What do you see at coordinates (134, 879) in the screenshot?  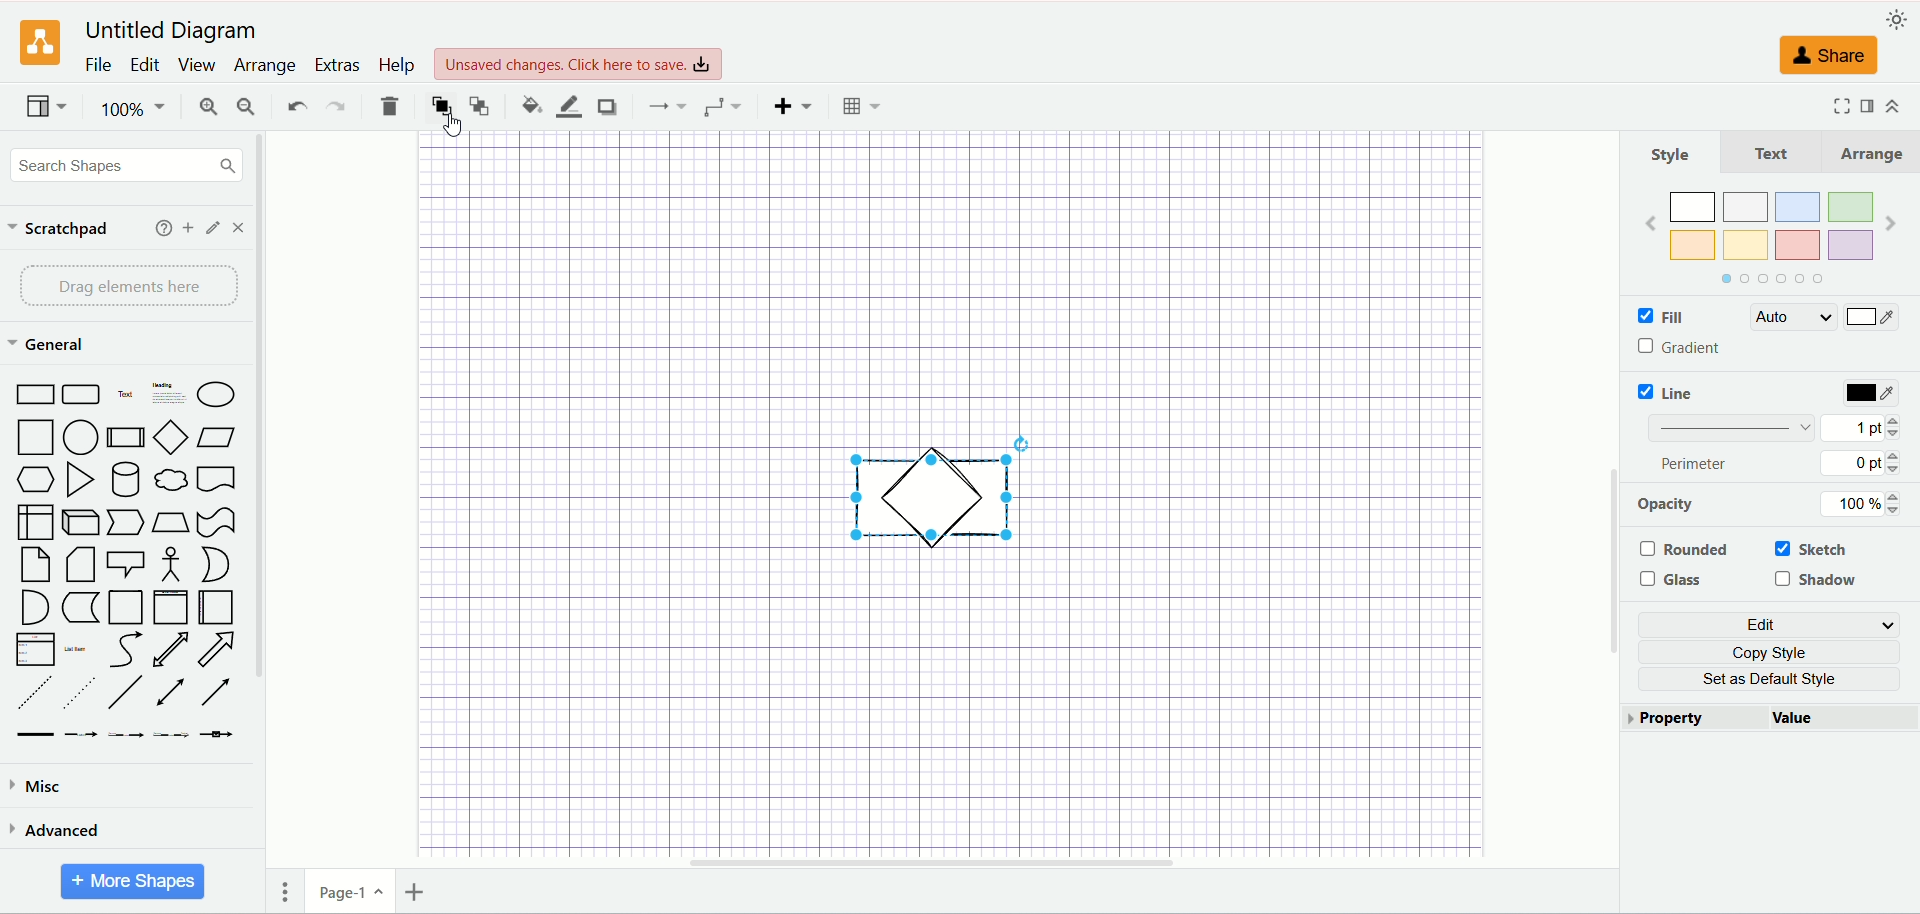 I see `more shapes` at bounding box center [134, 879].